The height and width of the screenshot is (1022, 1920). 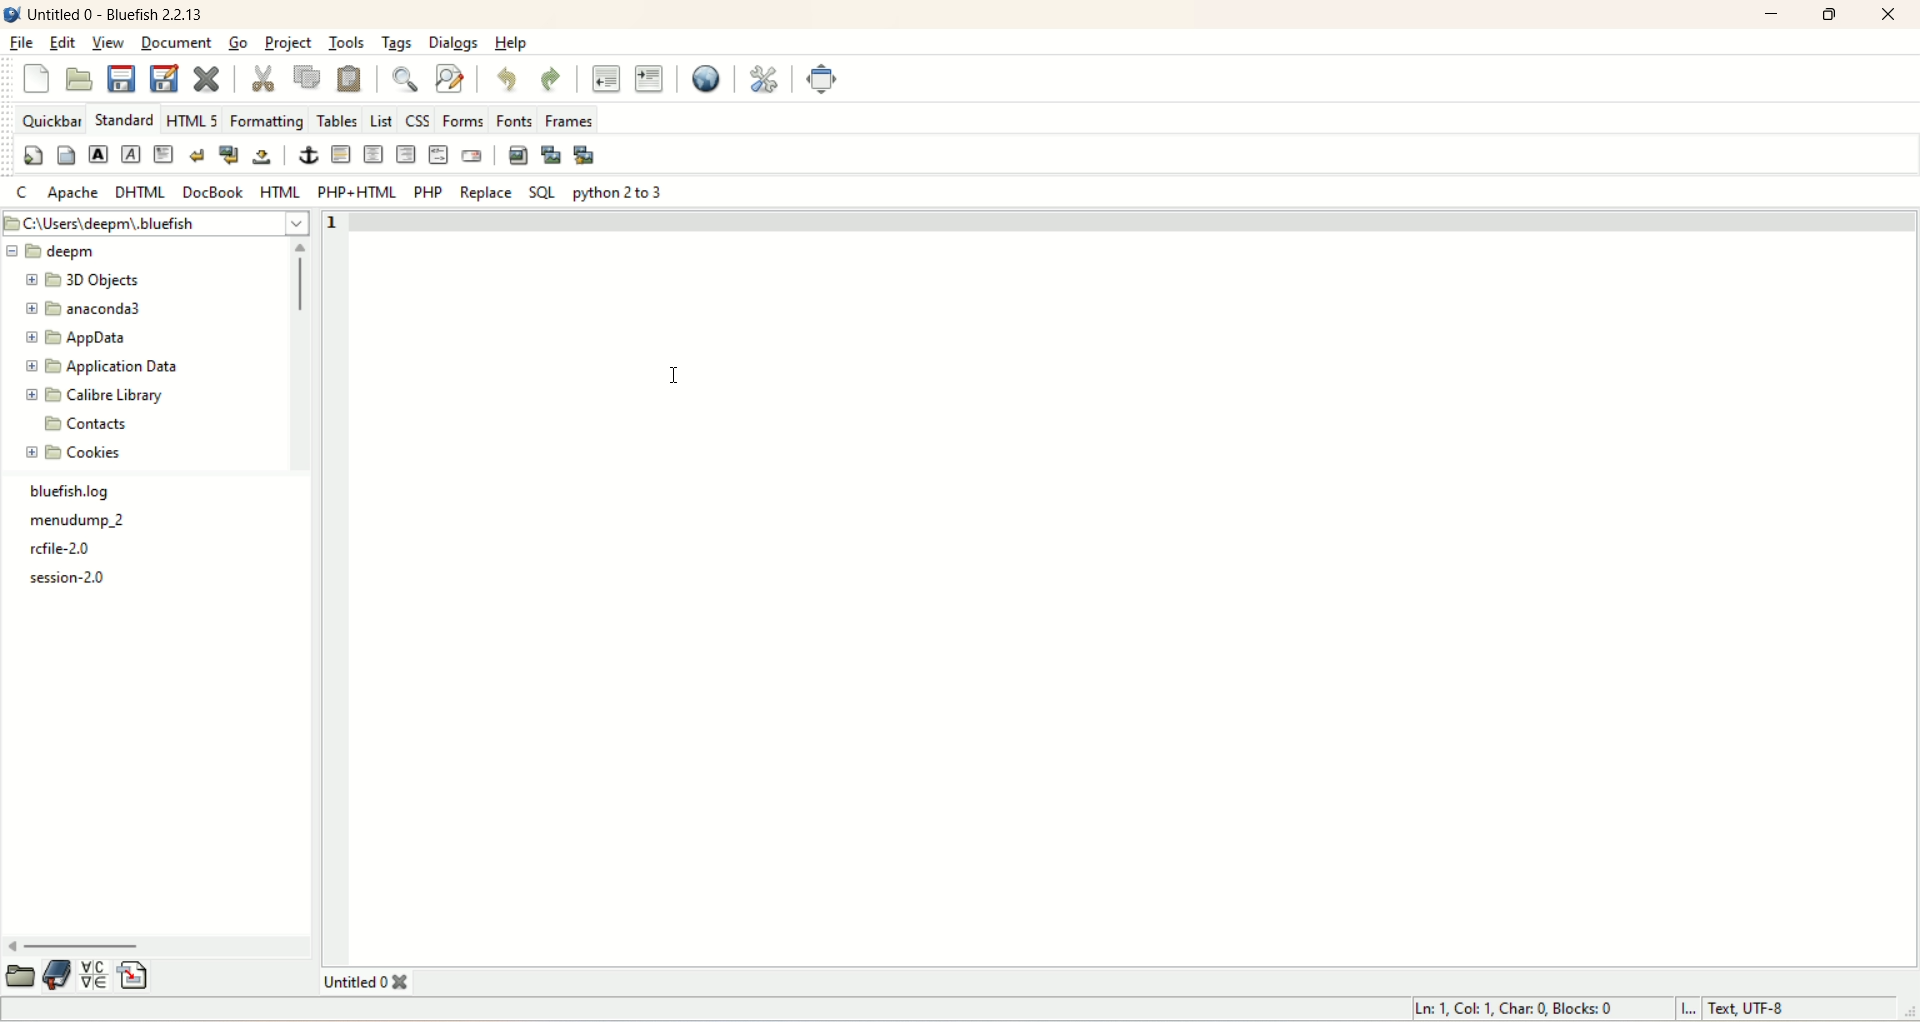 I want to click on break, so click(x=199, y=153).